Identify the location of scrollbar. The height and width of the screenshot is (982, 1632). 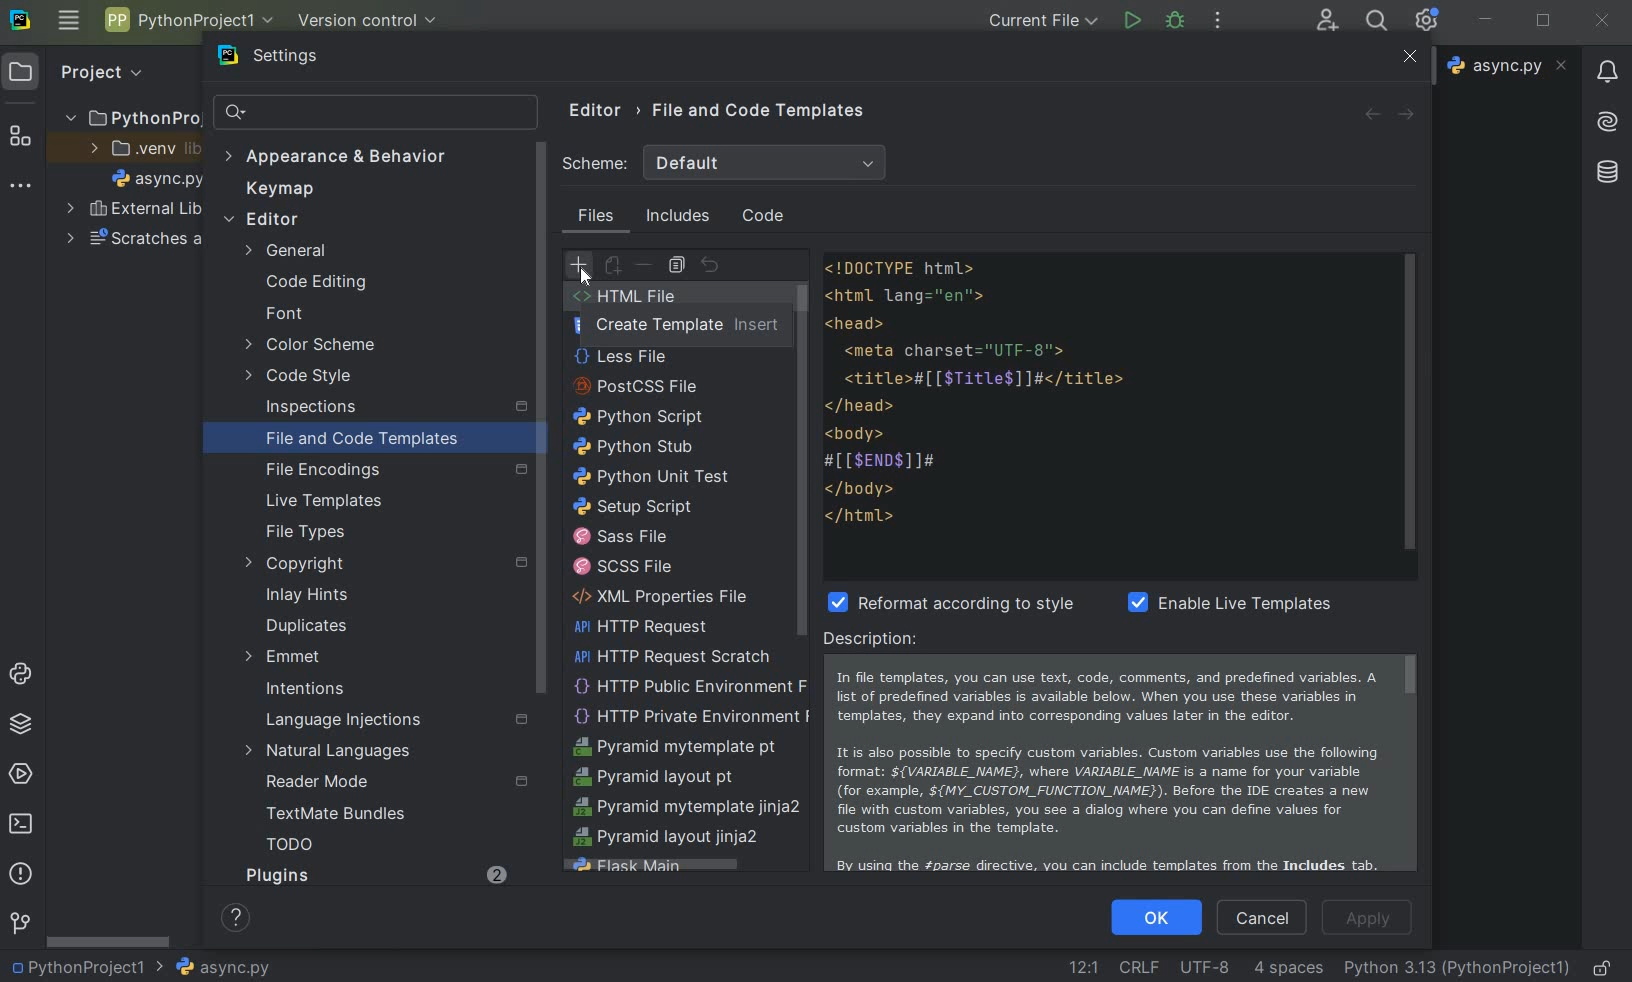
(543, 477).